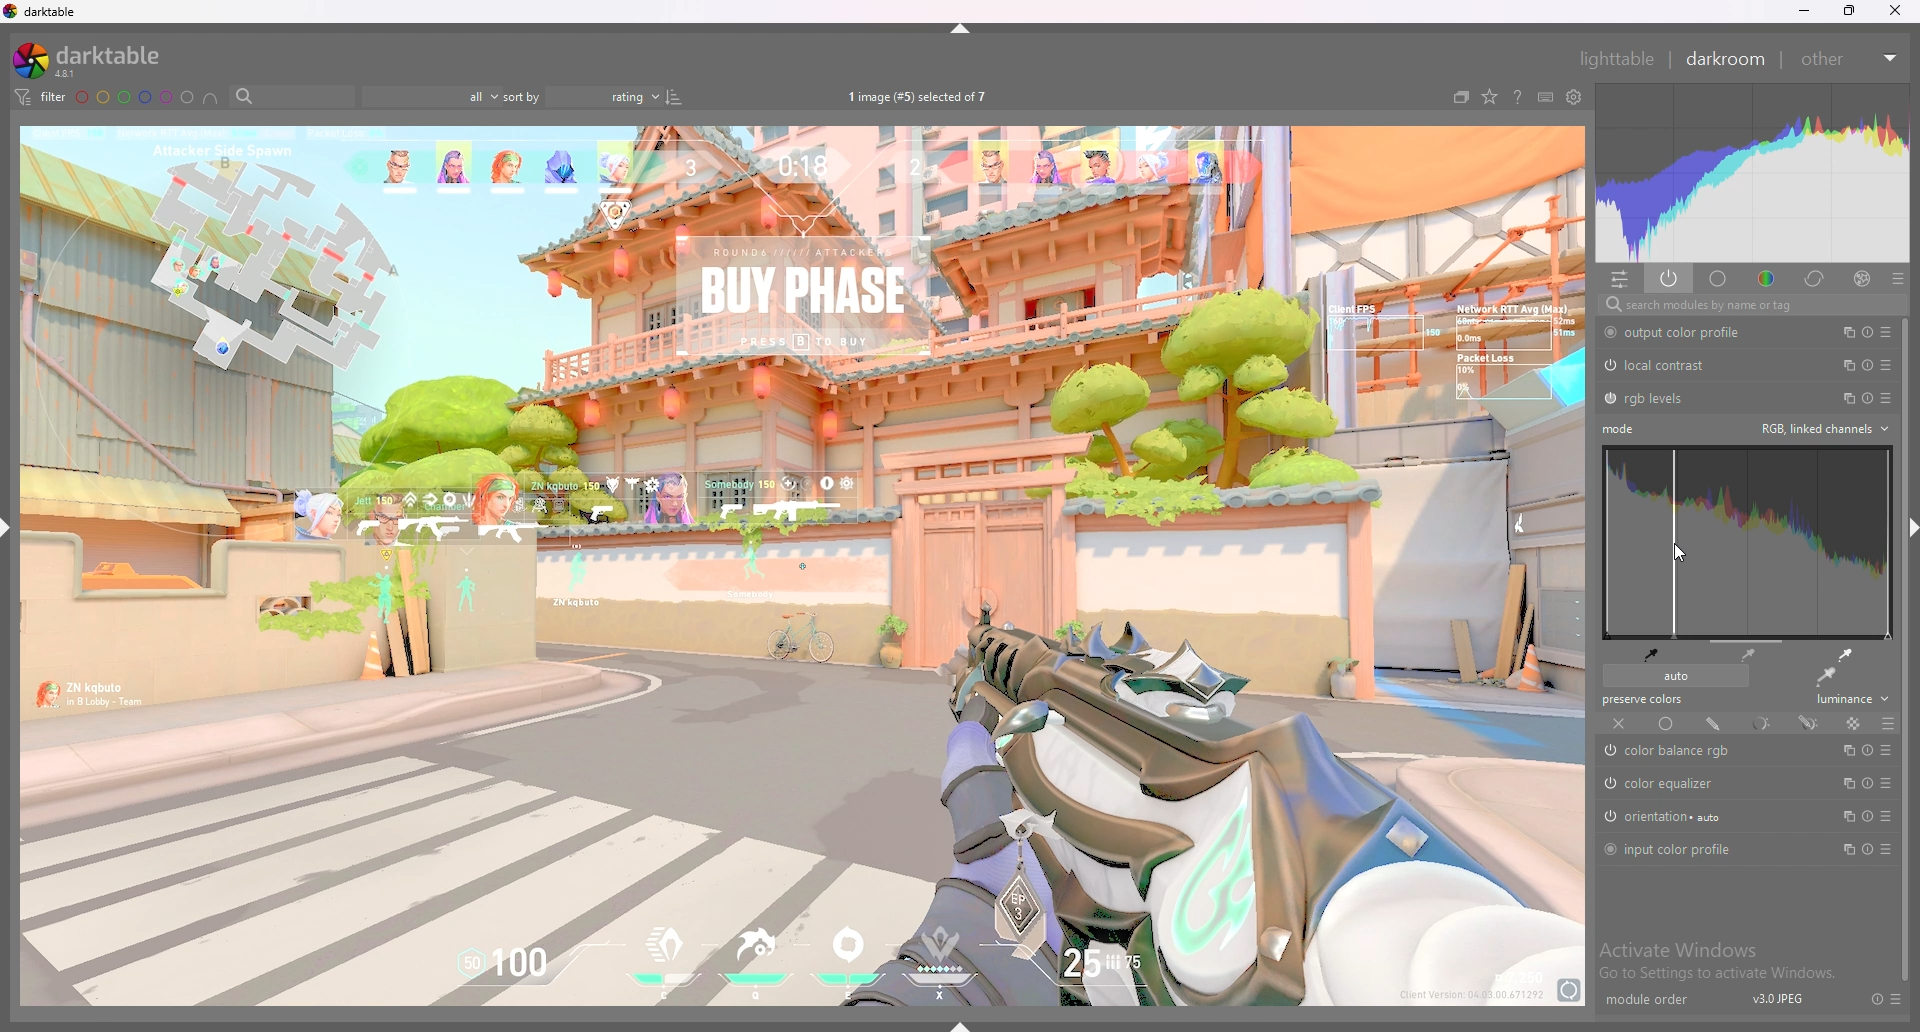  I want to click on filter by images rating, so click(427, 97).